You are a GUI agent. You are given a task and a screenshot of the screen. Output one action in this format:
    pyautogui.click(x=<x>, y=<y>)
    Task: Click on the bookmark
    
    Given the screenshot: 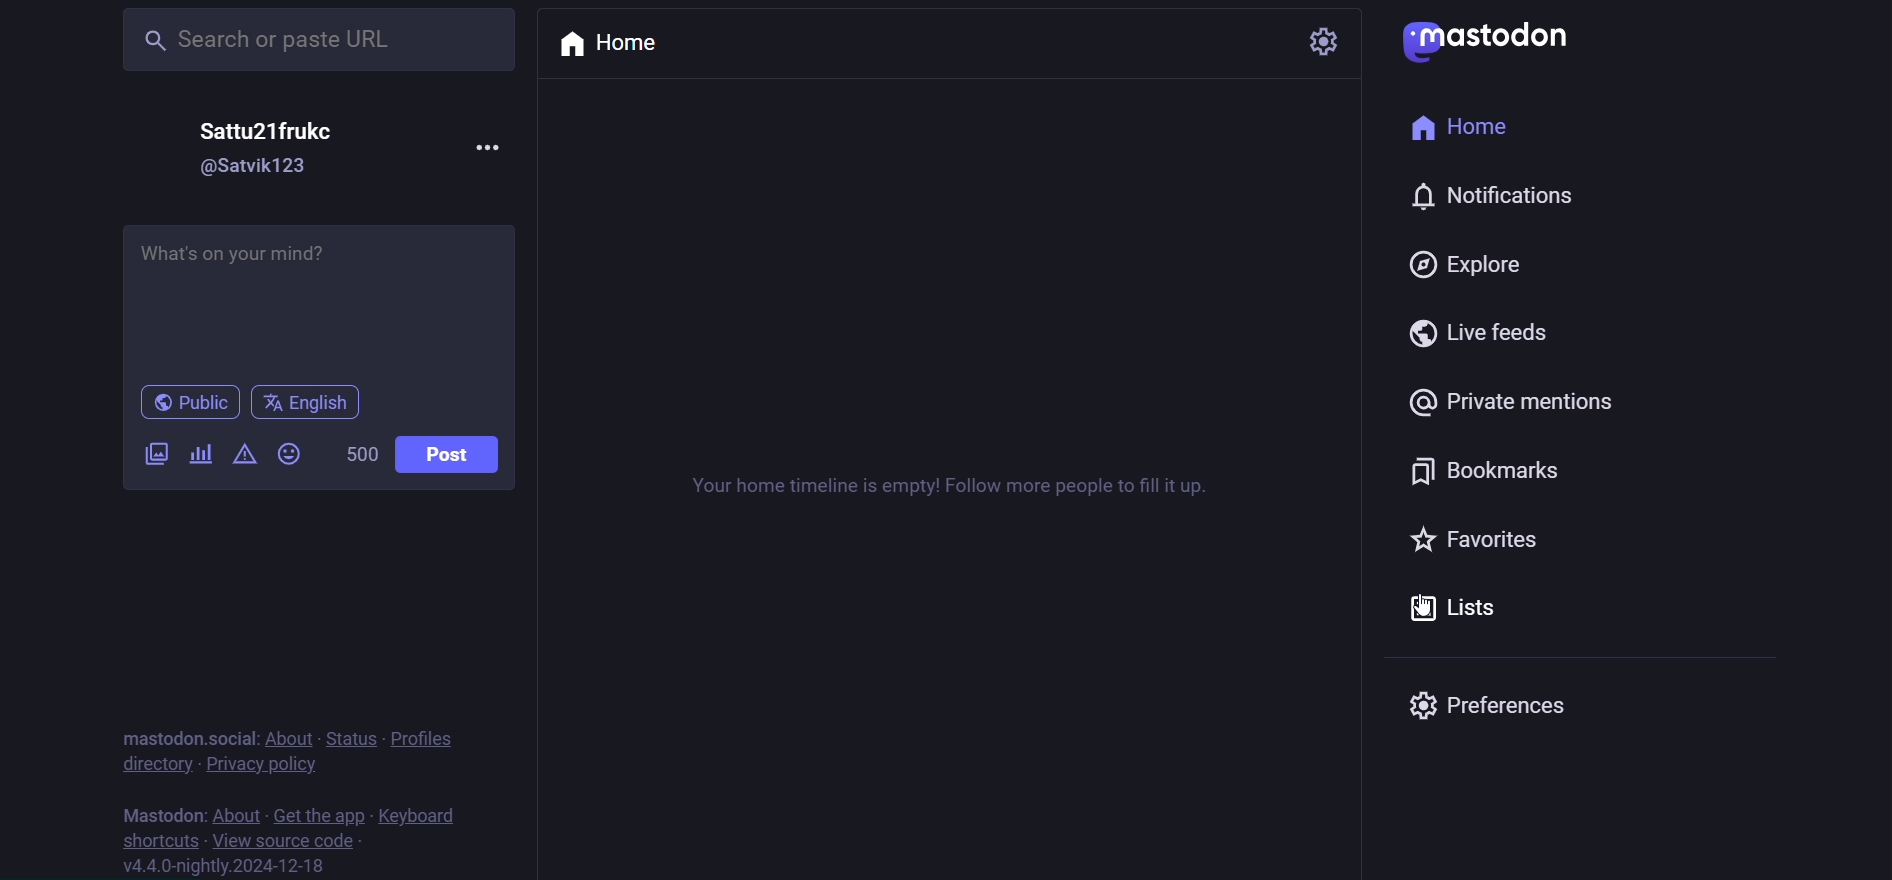 What is the action you would take?
    pyautogui.click(x=1493, y=471)
    